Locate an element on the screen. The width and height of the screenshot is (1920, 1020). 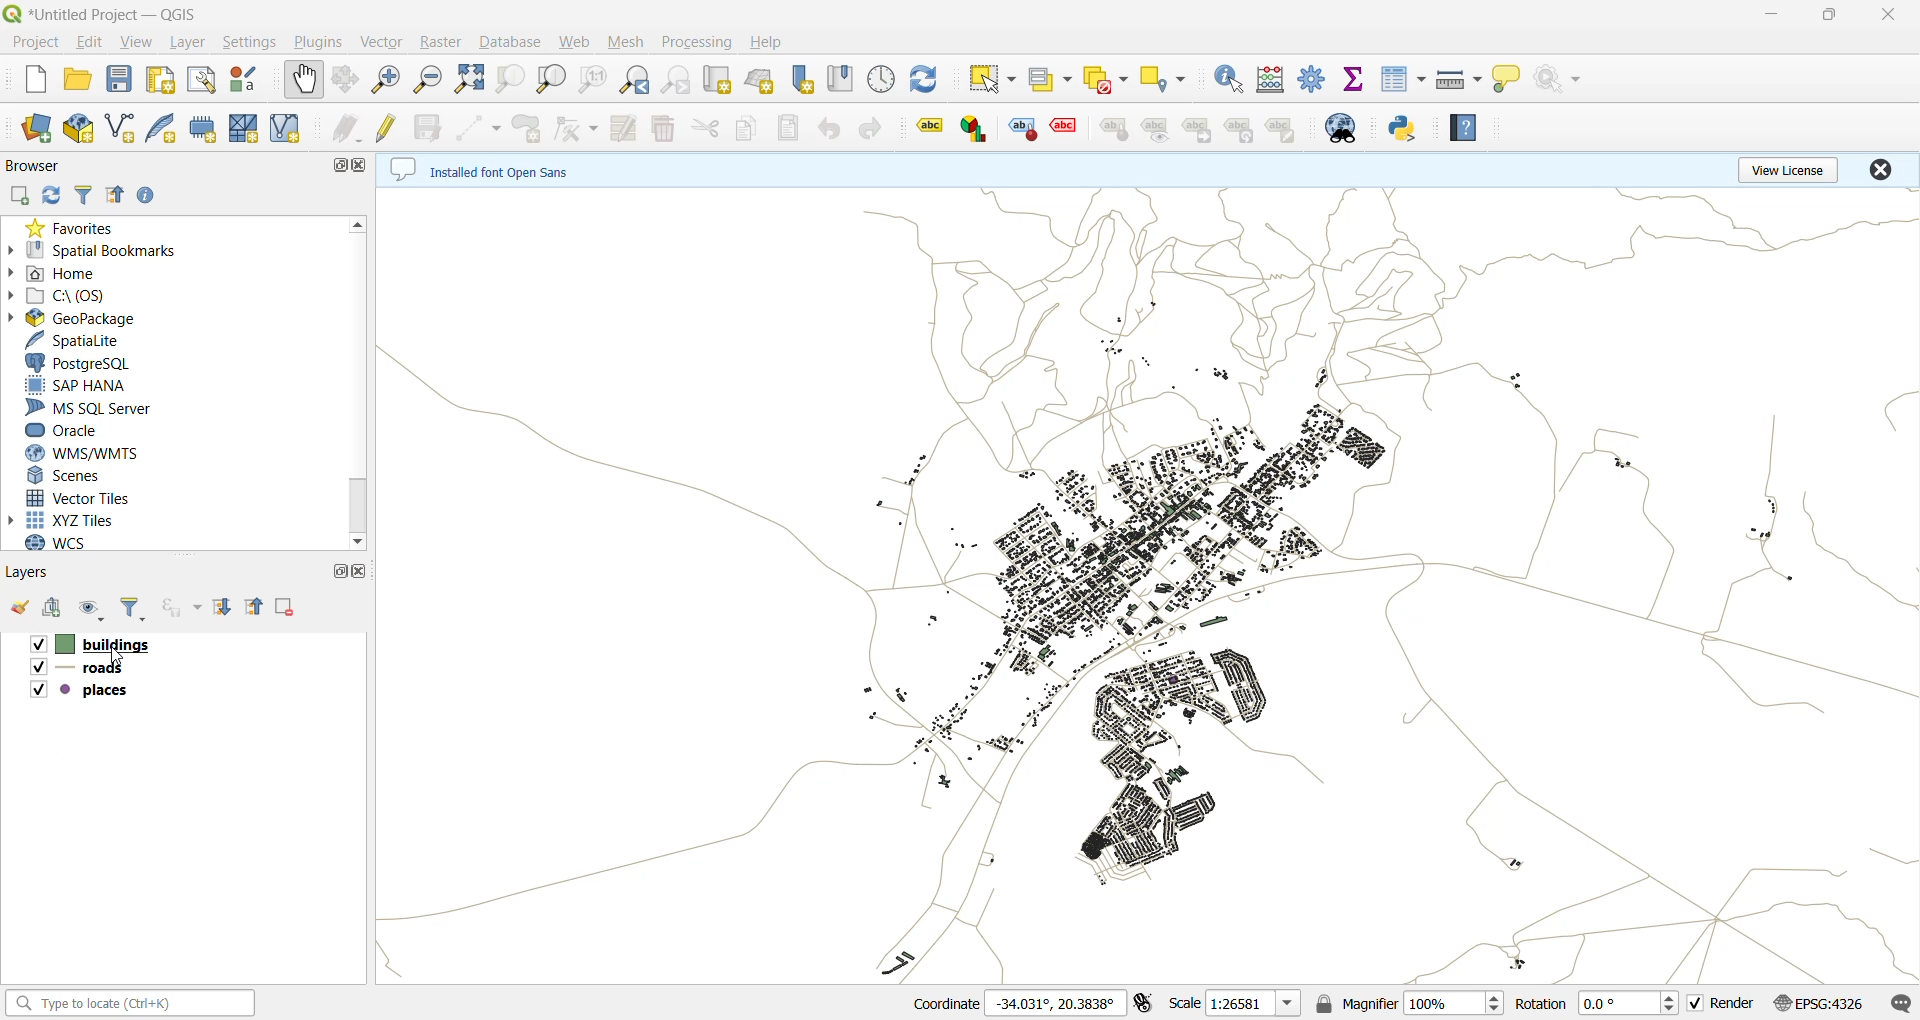
filter is located at coordinates (133, 608).